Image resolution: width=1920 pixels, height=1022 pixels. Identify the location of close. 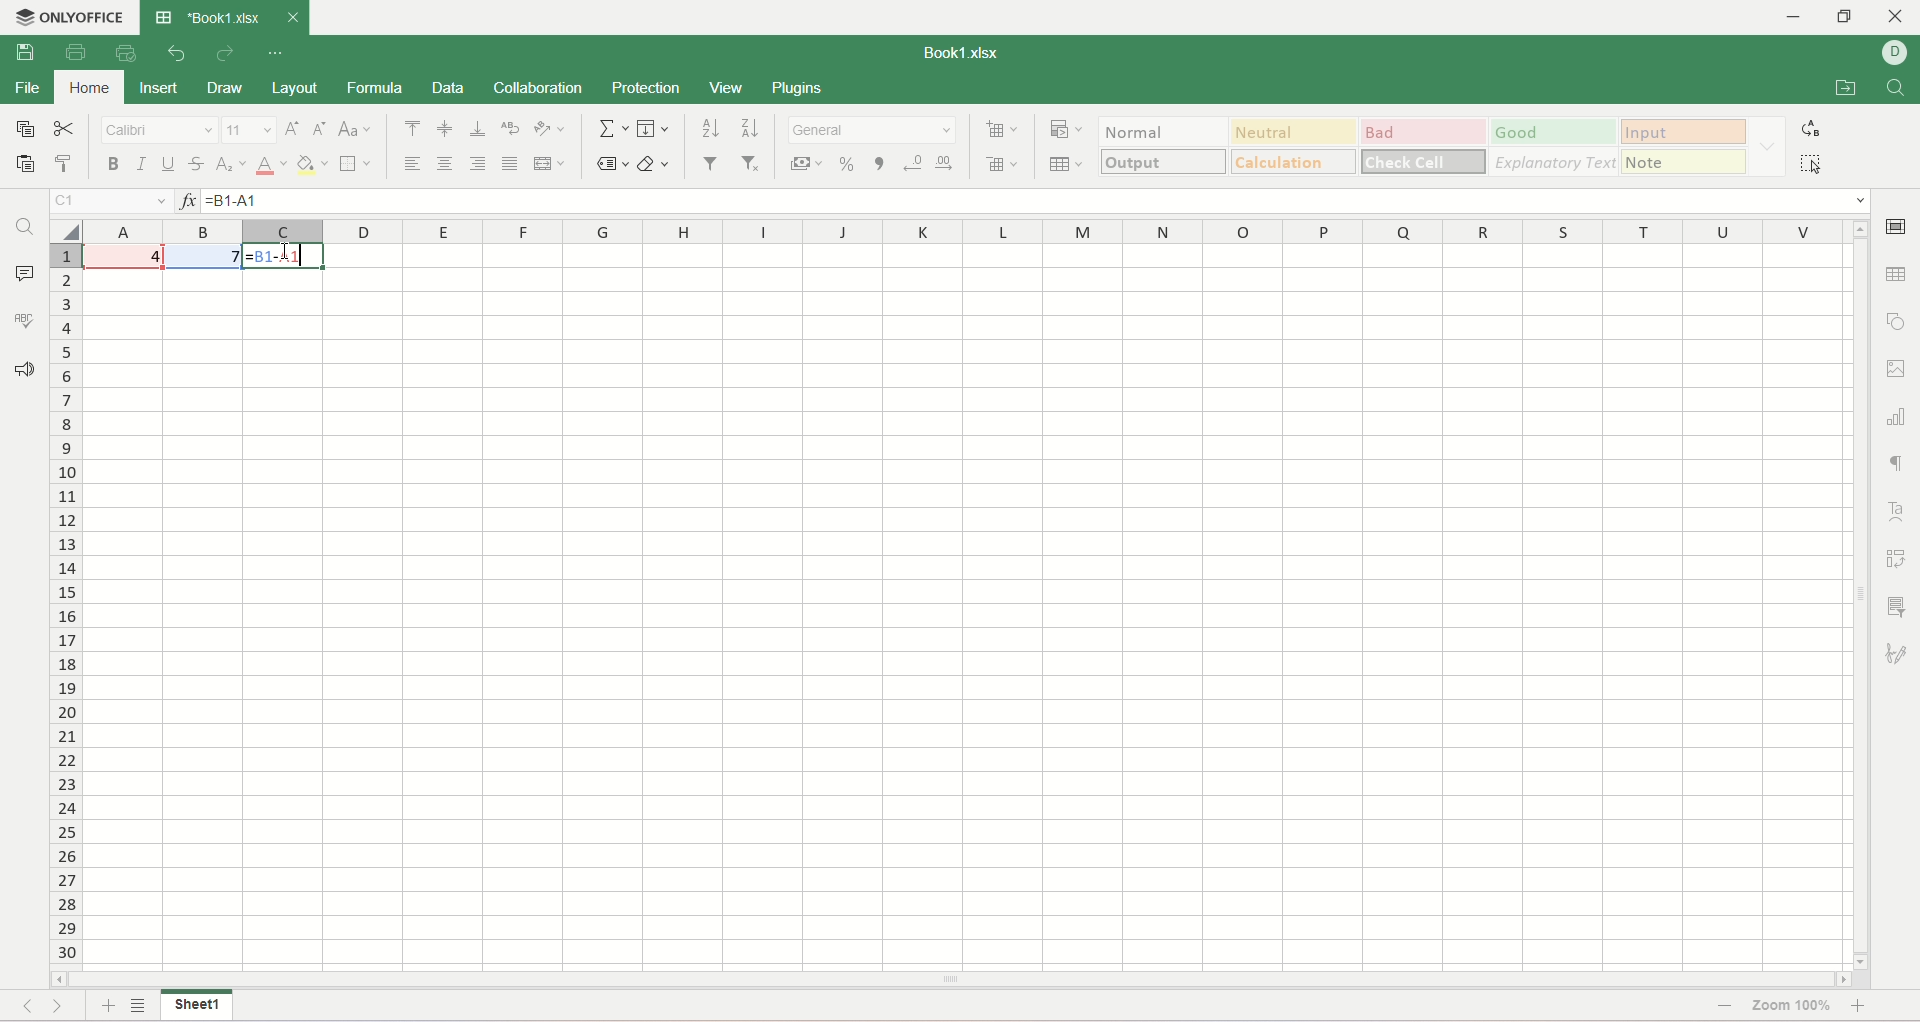
(292, 14).